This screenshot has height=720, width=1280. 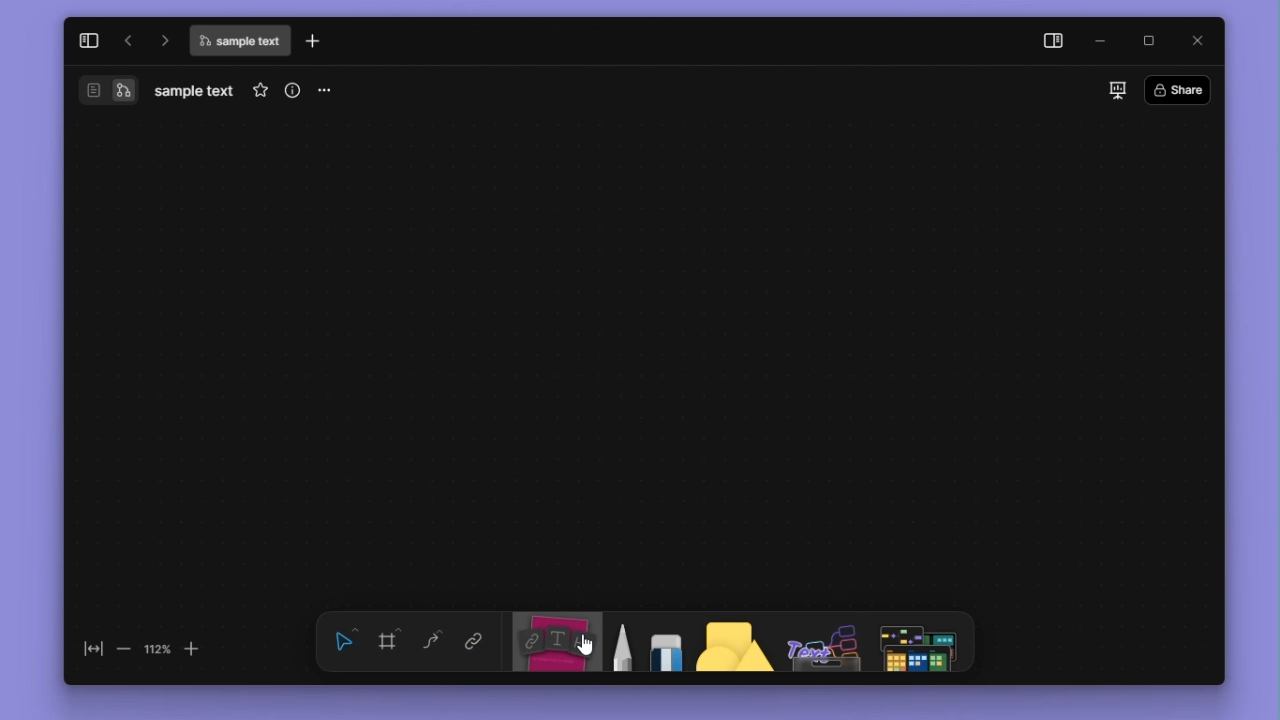 I want to click on minimize, so click(x=1102, y=42).